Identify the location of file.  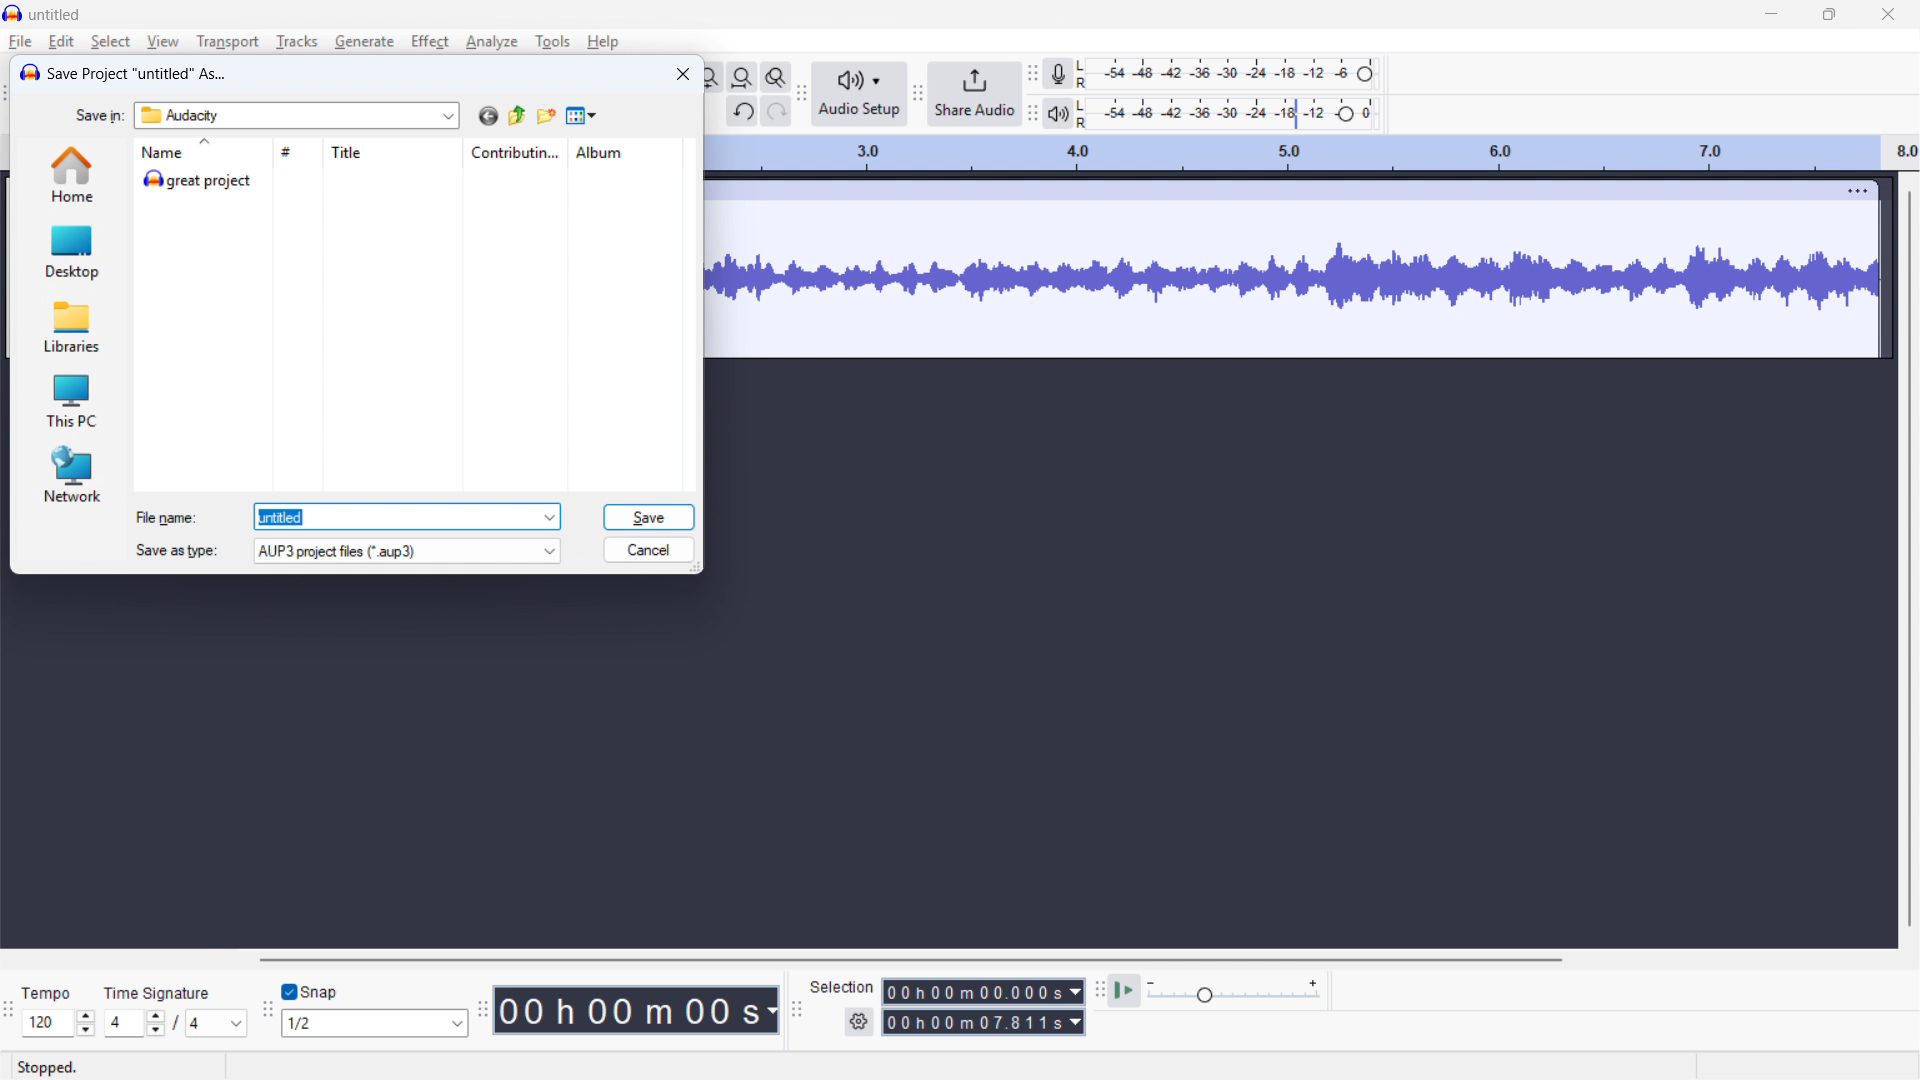
(20, 42).